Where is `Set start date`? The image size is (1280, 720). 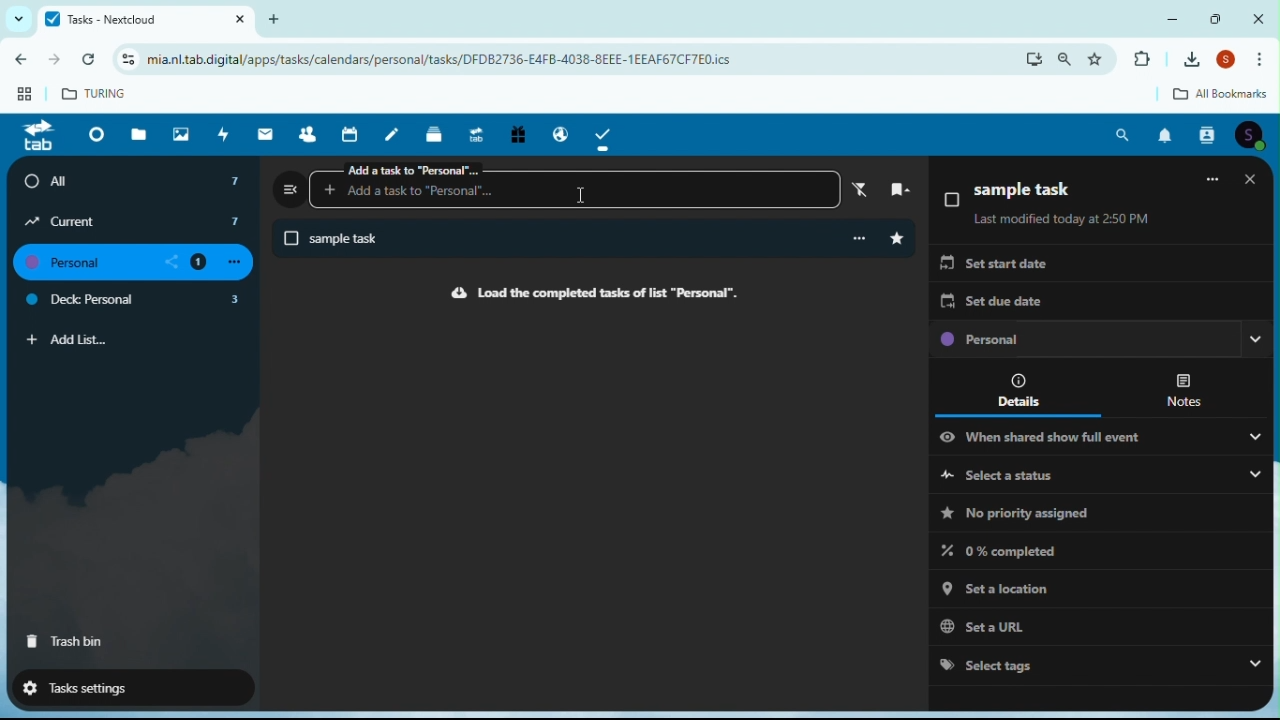
Set start date is located at coordinates (995, 266).